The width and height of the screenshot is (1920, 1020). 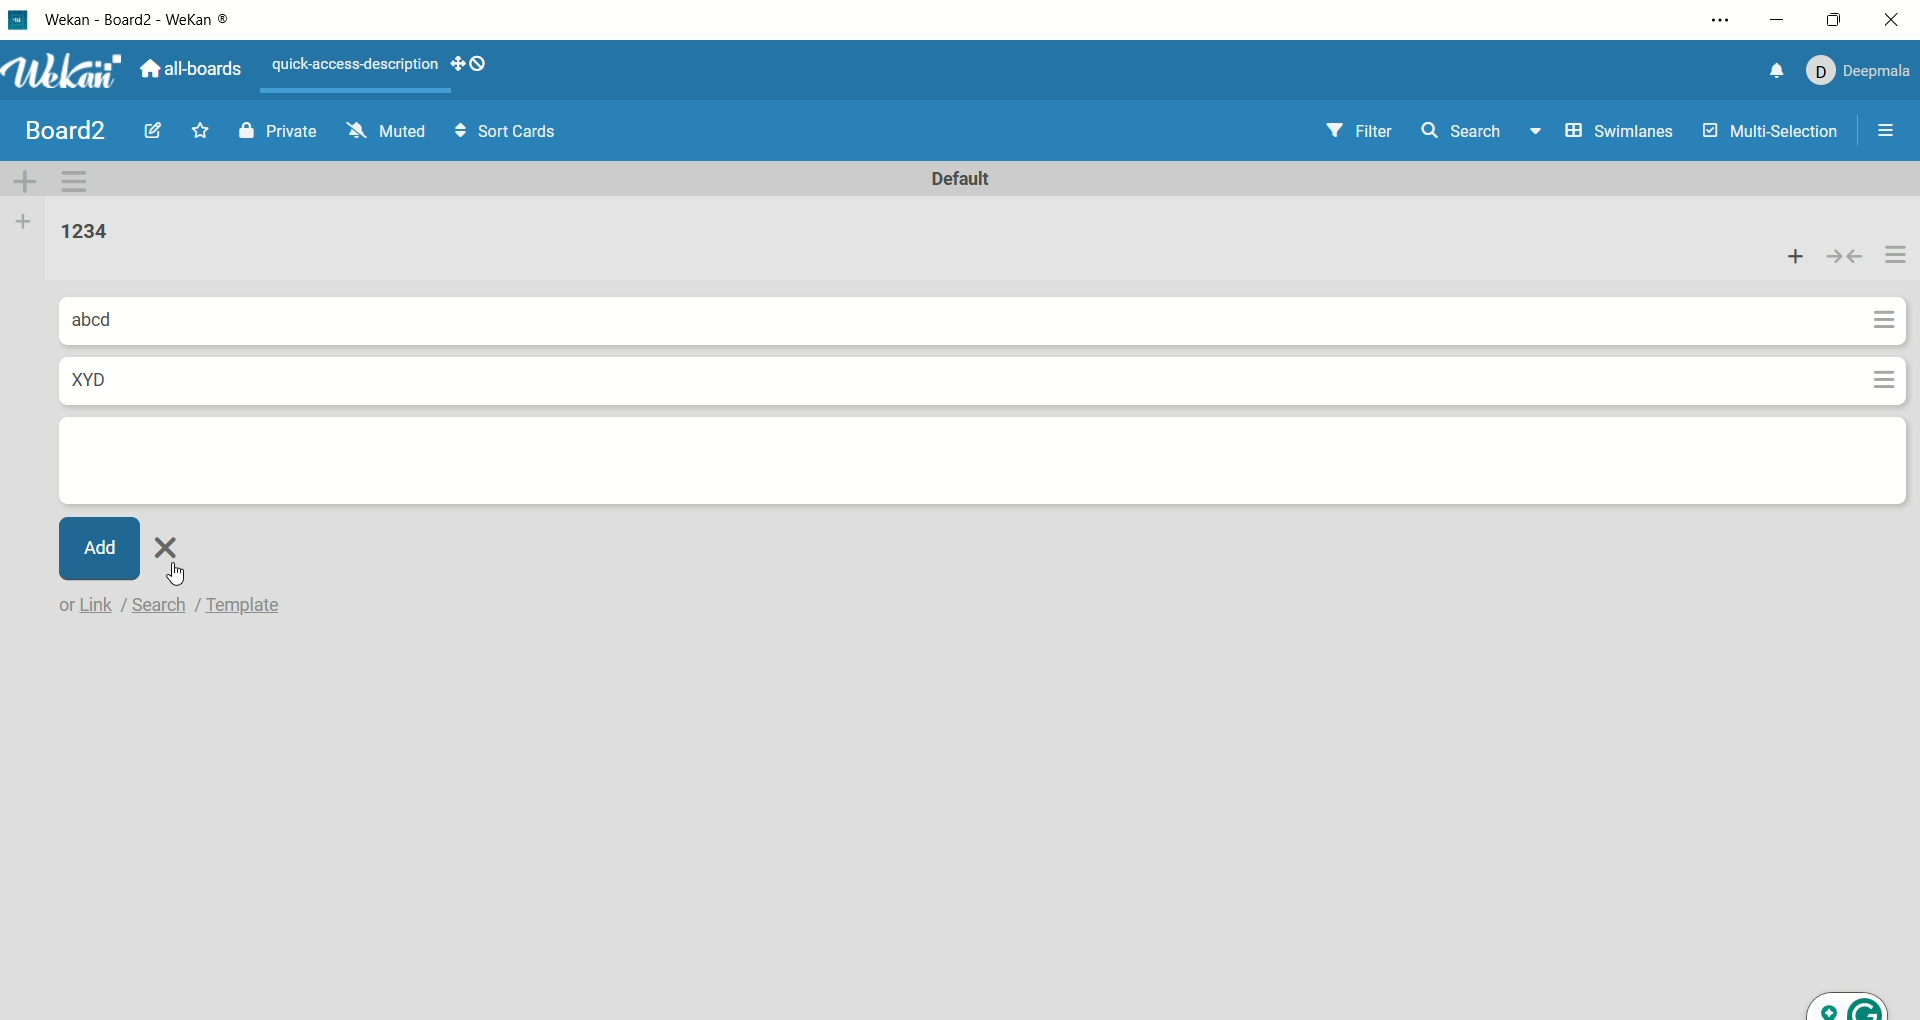 I want to click on filter, so click(x=1346, y=127).